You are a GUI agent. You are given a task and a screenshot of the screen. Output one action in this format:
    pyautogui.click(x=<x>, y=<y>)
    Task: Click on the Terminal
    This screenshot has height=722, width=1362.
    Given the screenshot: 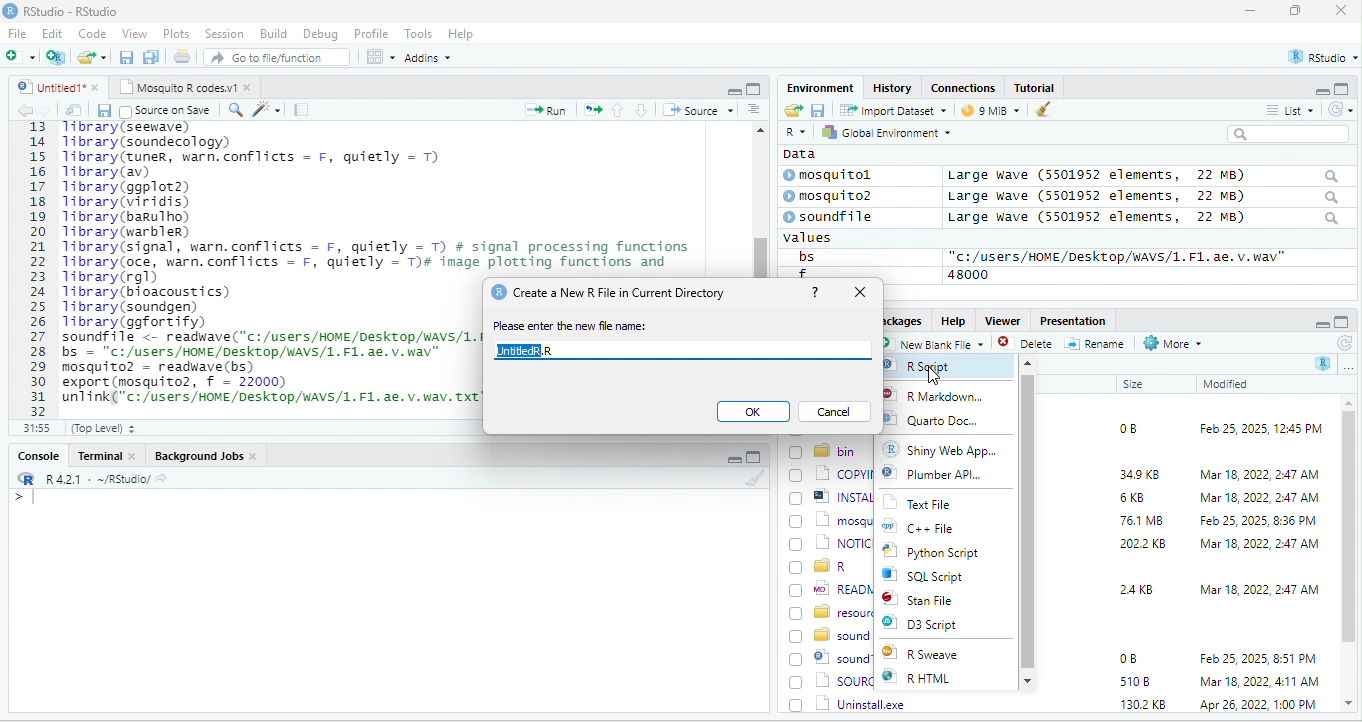 What is the action you would take?
    pyautogui.click(x=107, y=455)
    